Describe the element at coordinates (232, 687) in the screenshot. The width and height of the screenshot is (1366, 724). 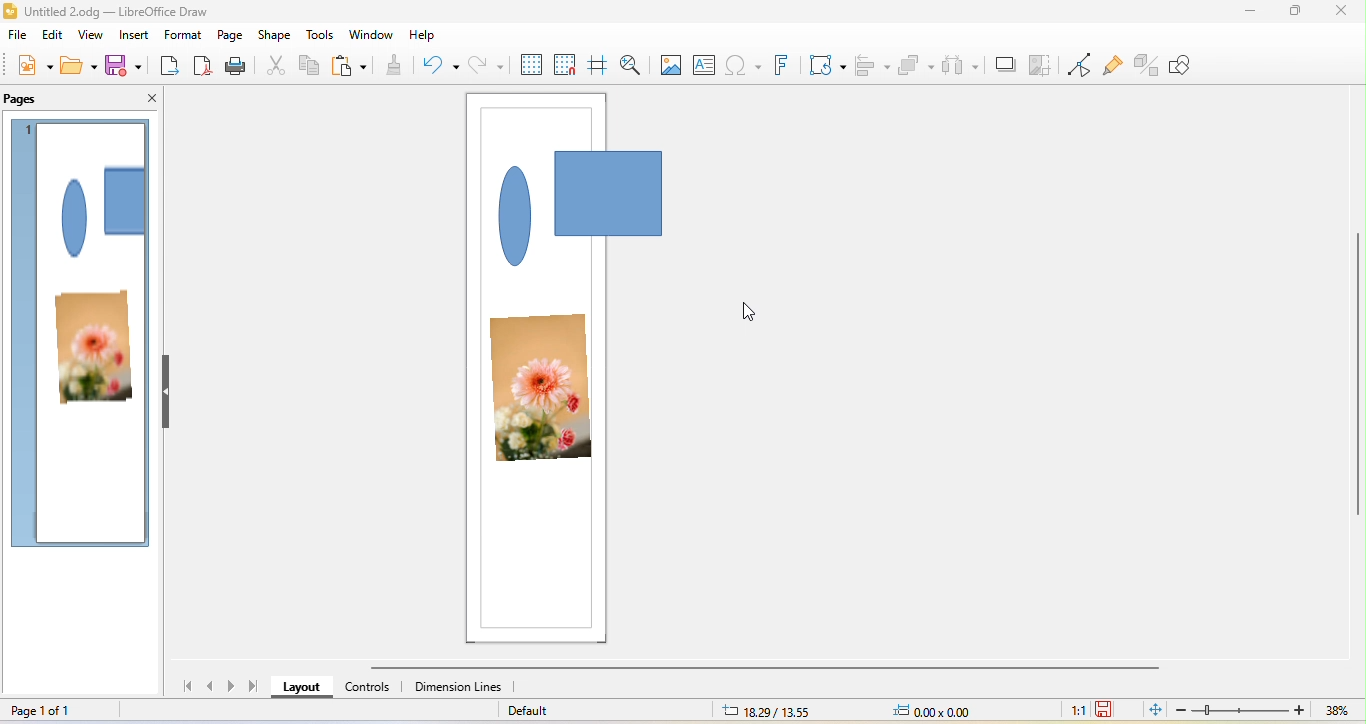
I see `next page` at that location.